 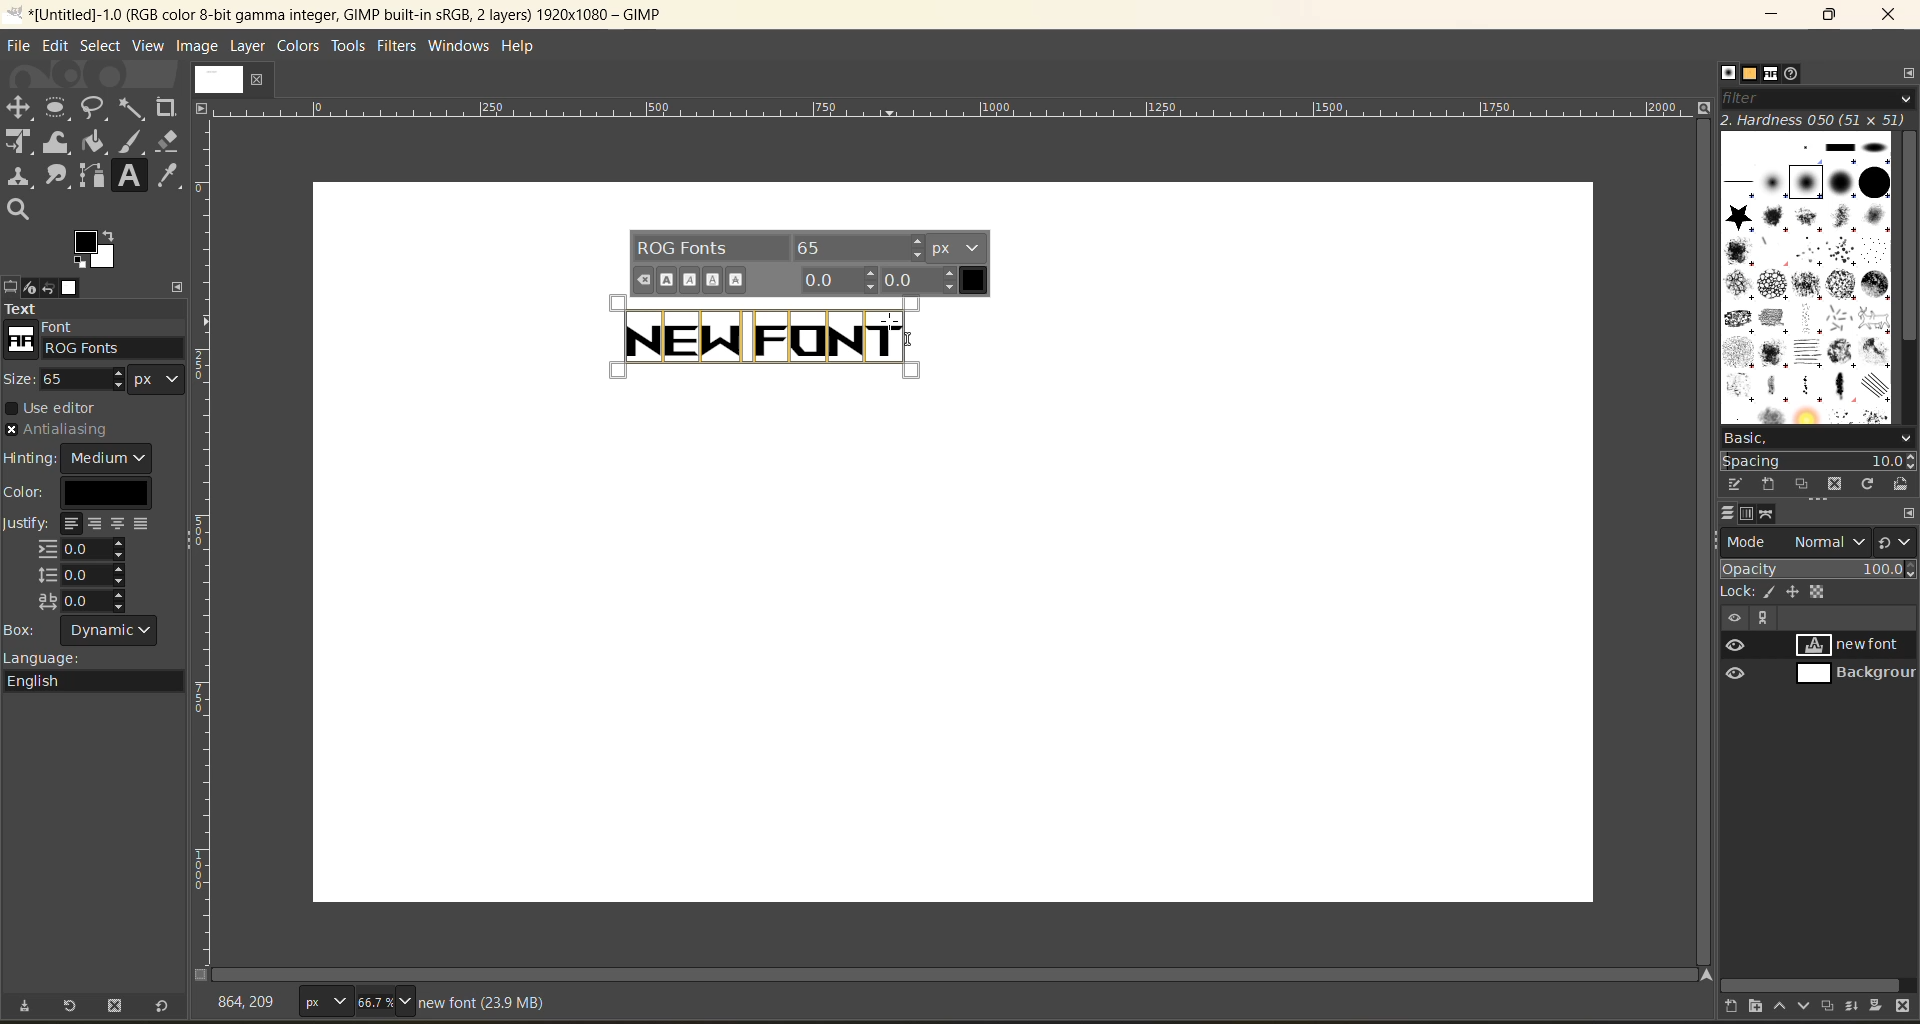 I want to click on vertical scroll bar, so click(x=1701, y=541).